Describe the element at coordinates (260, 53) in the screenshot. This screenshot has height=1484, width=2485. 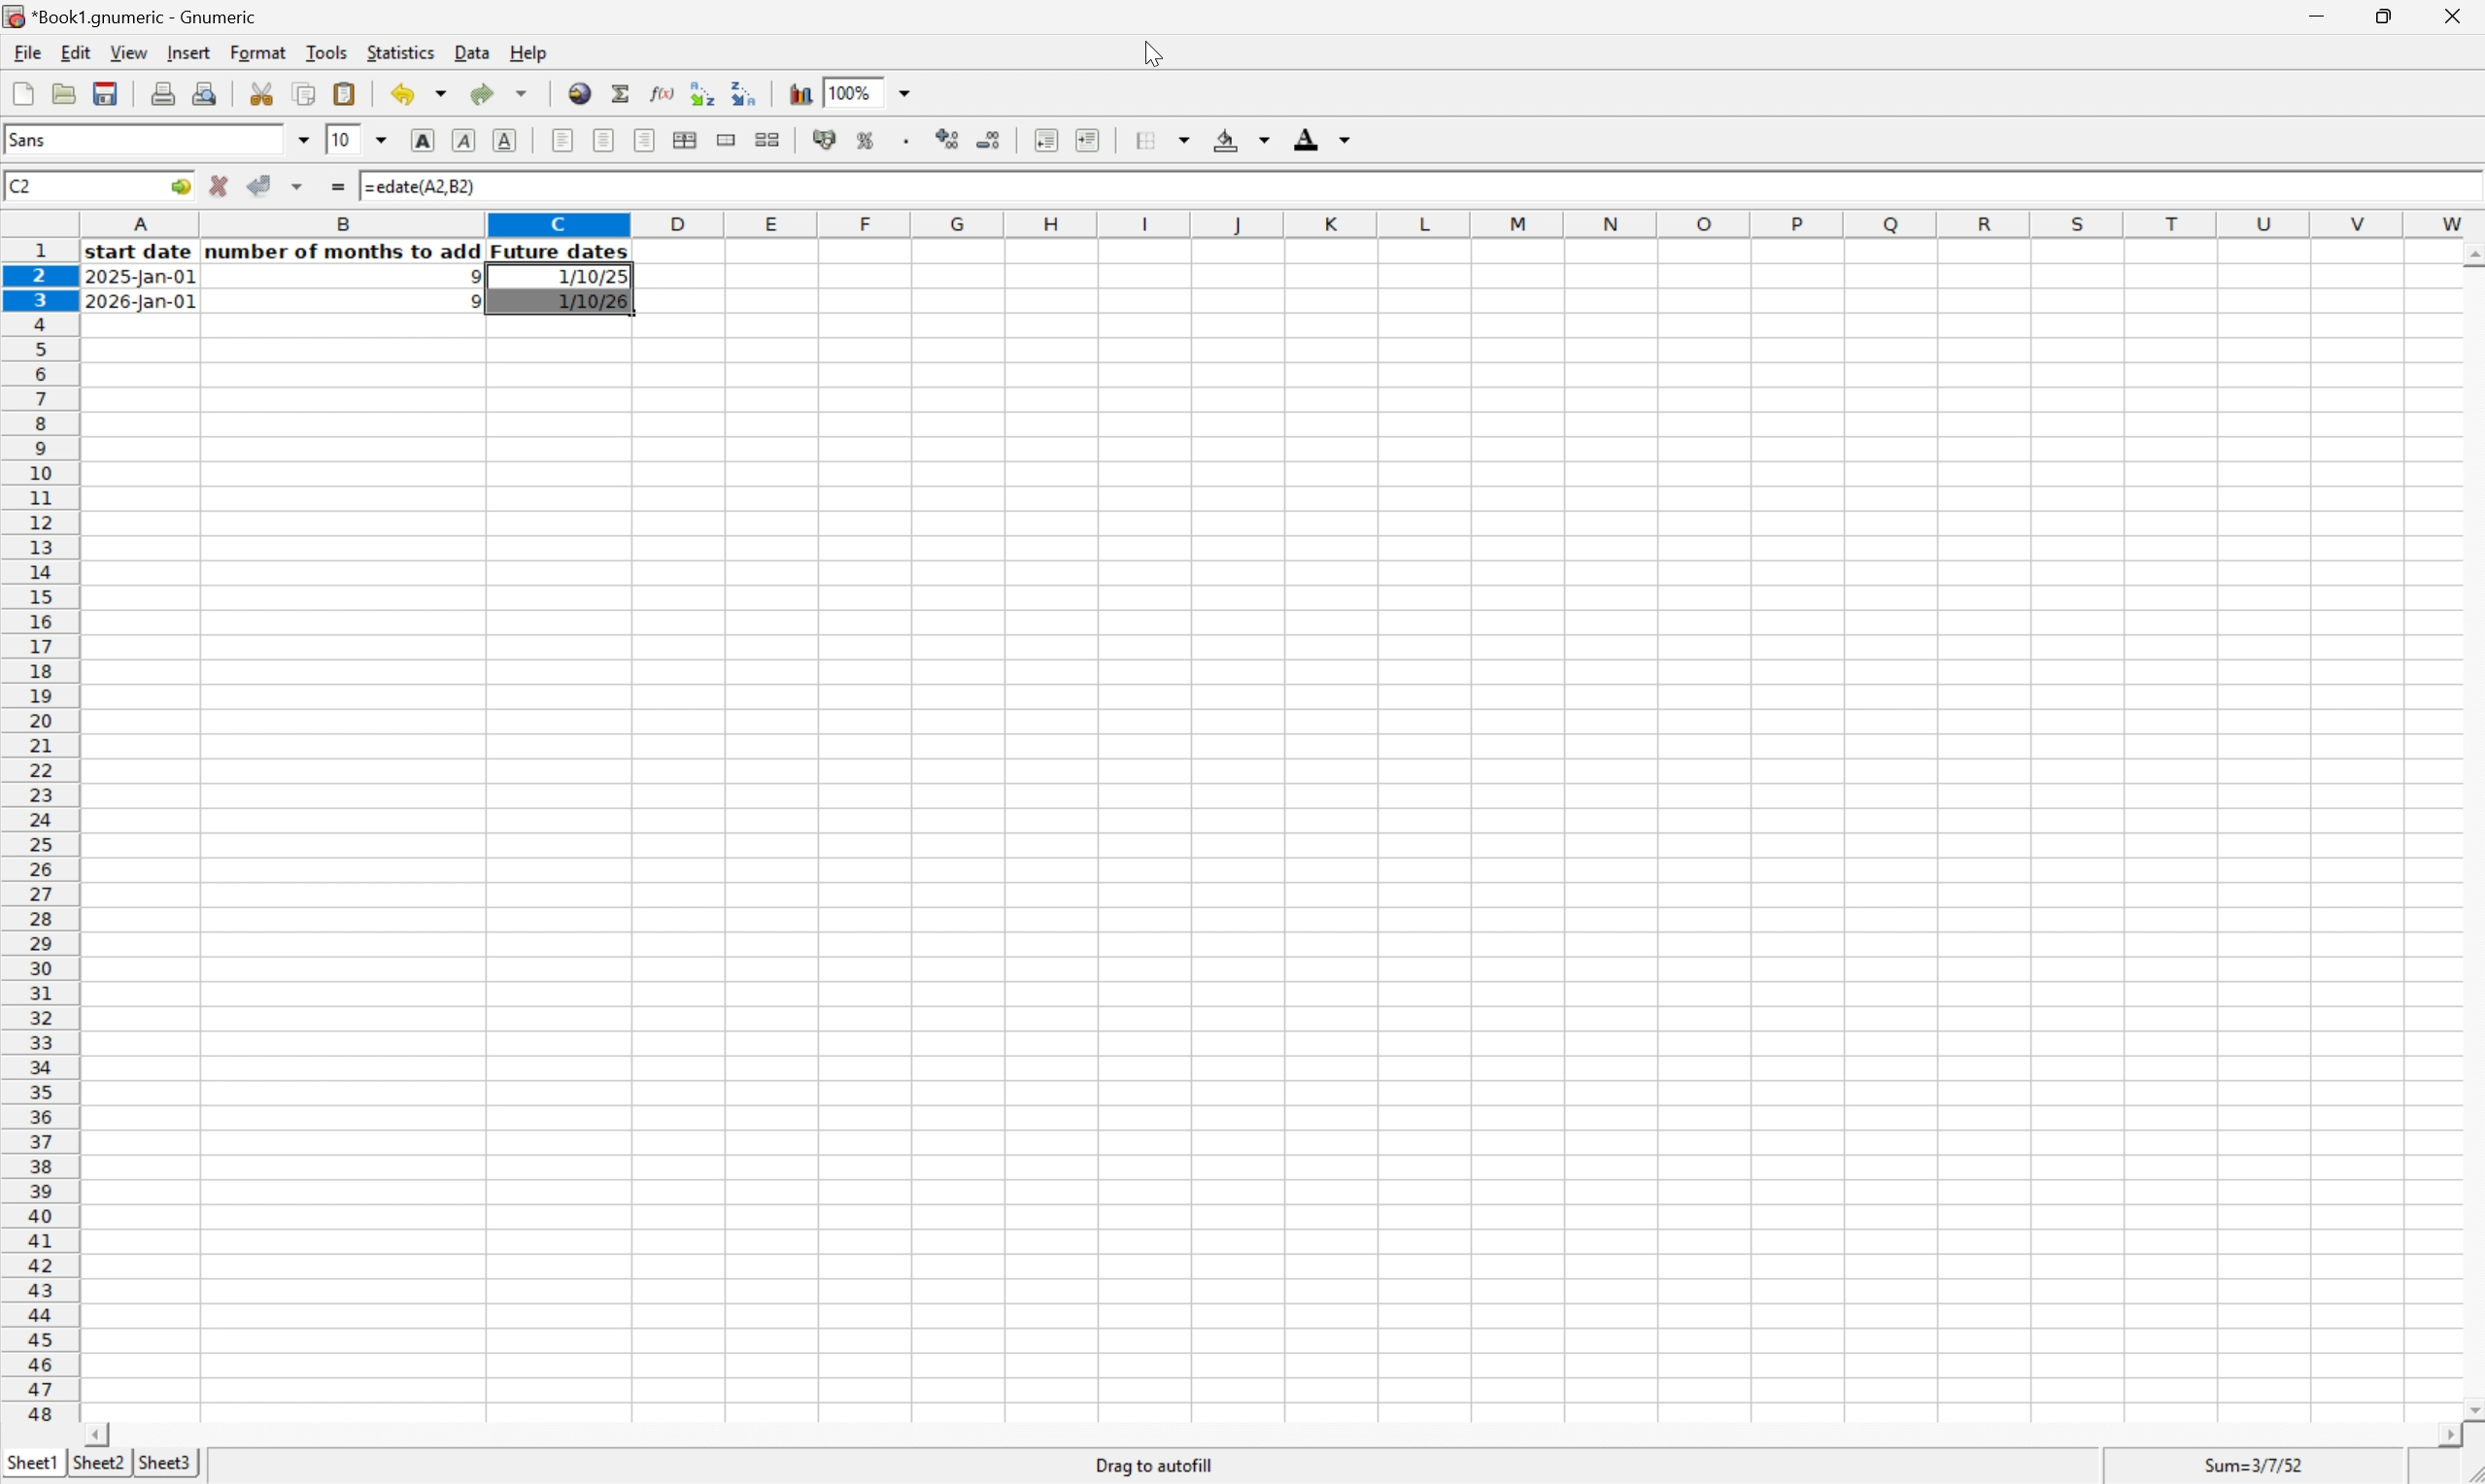
I see `Format` at that location.